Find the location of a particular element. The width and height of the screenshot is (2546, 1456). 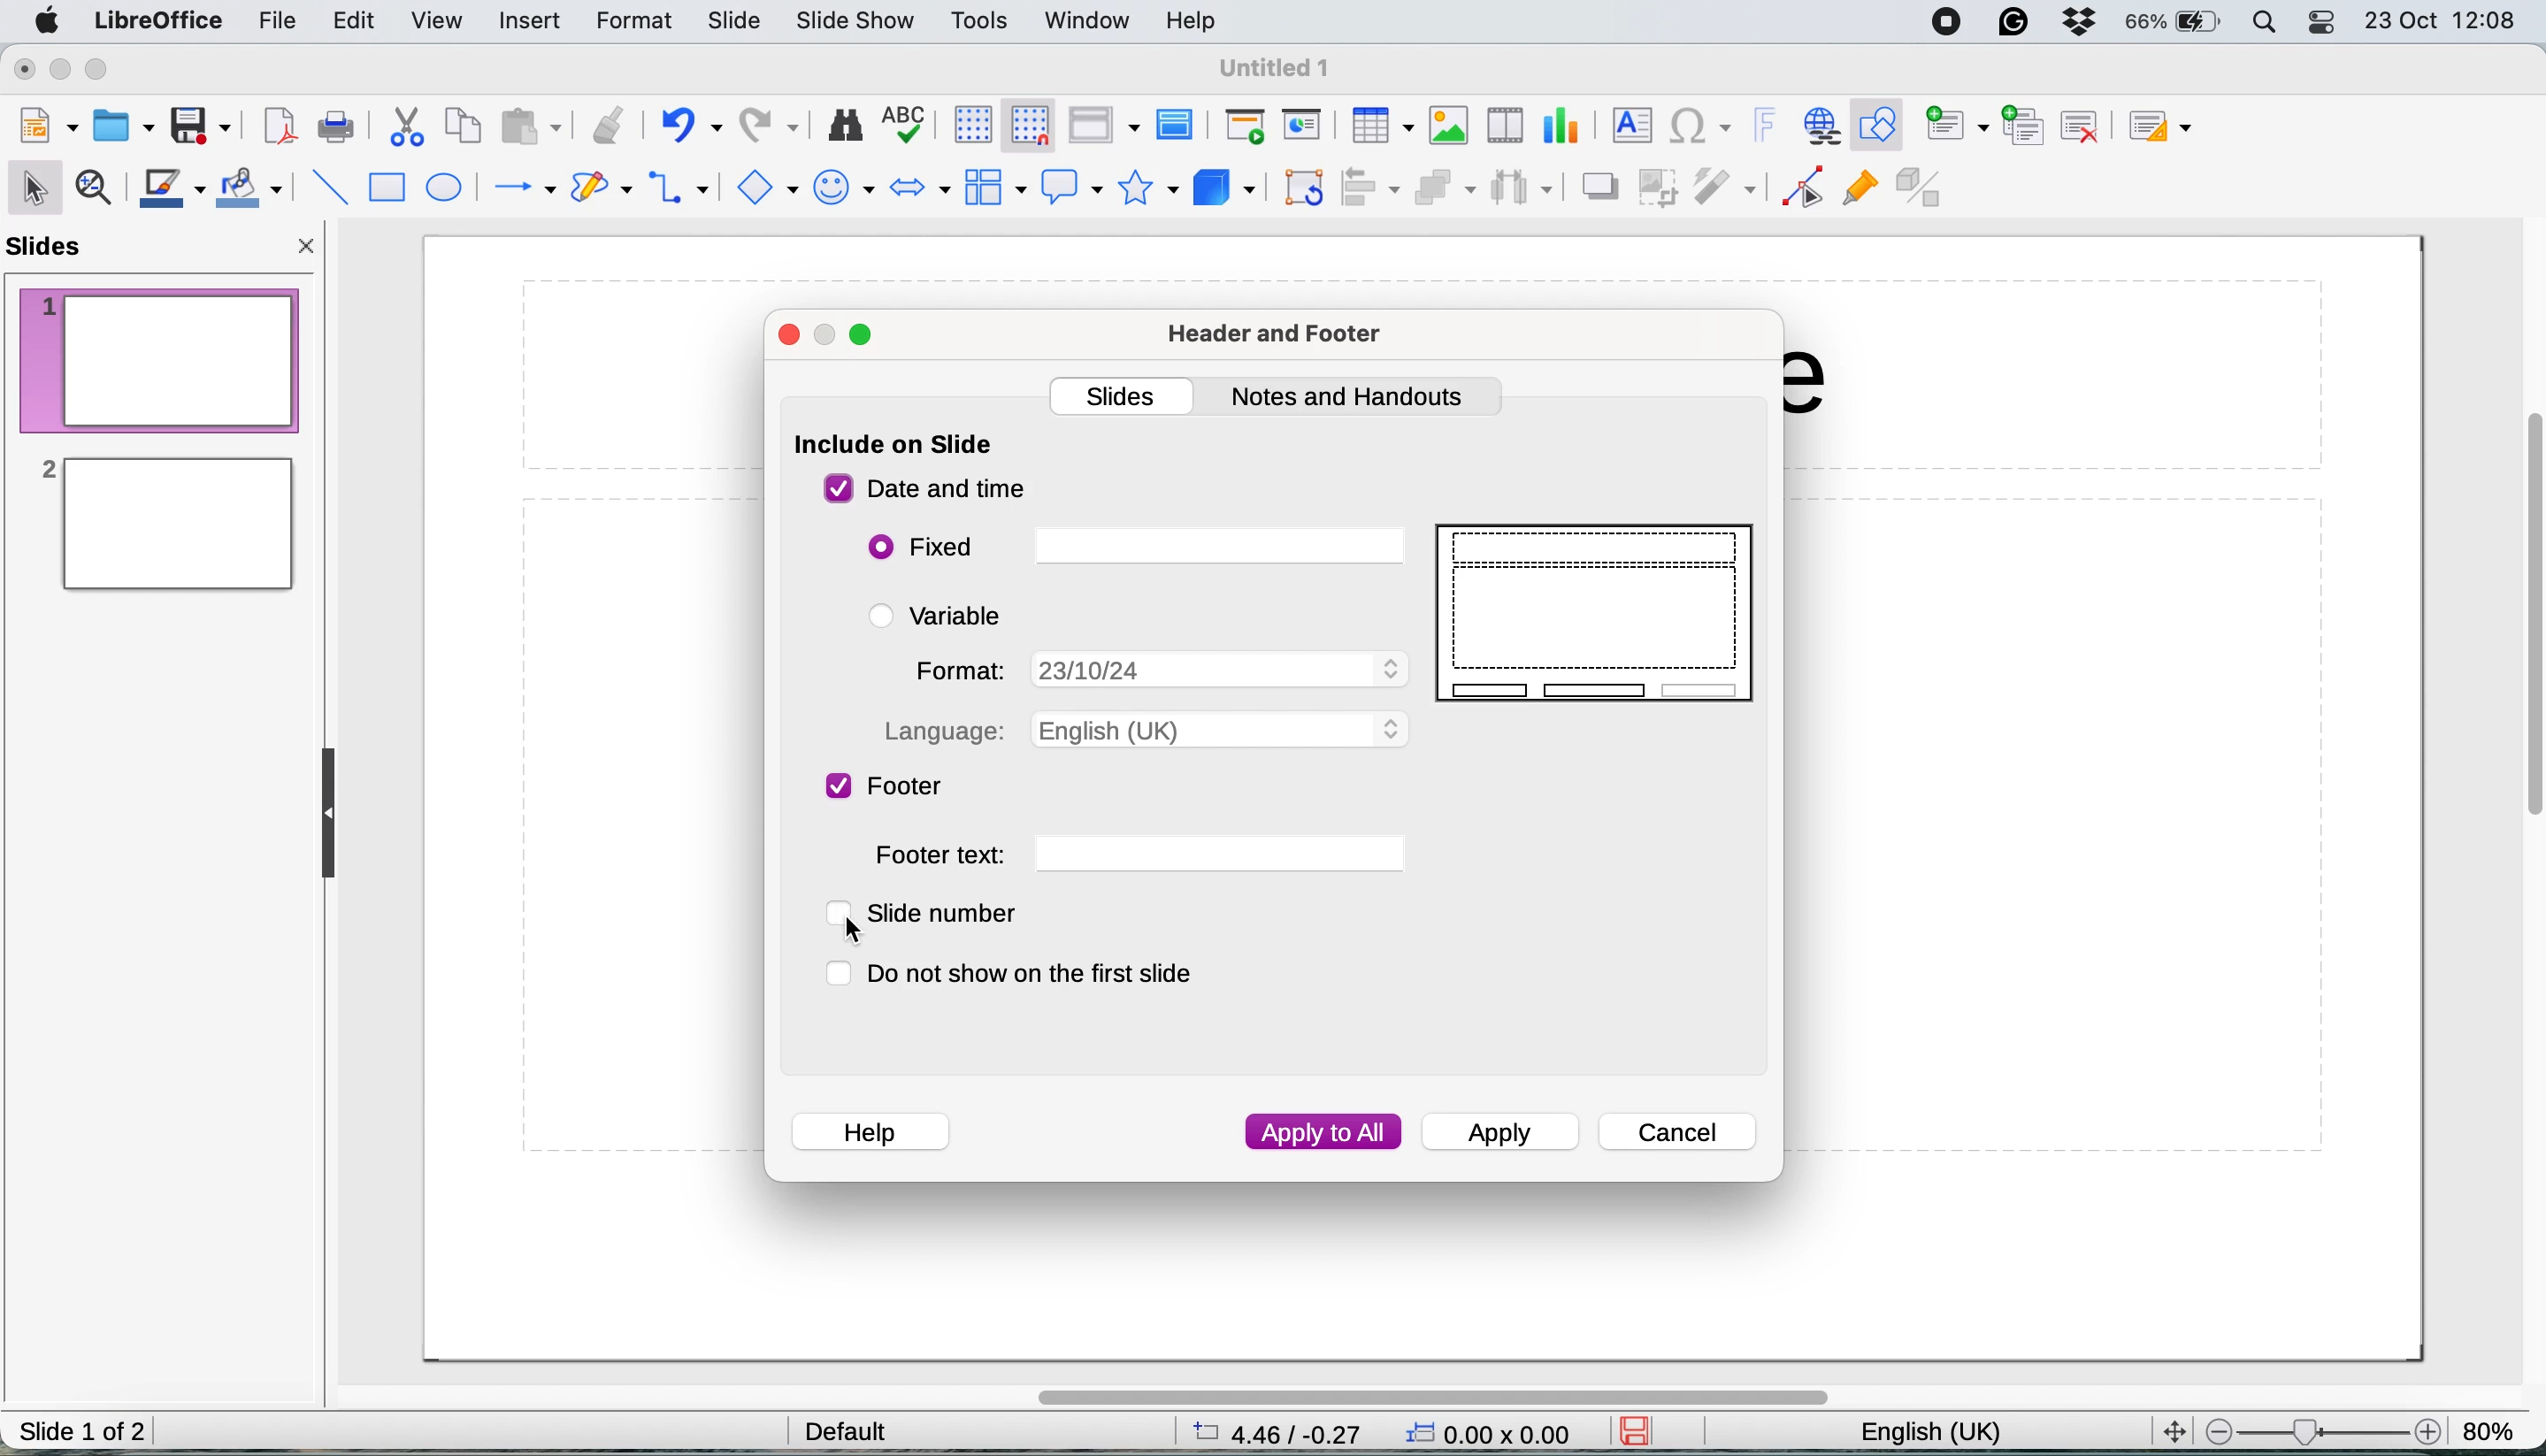

maximise is located at coordinates (863, 338).